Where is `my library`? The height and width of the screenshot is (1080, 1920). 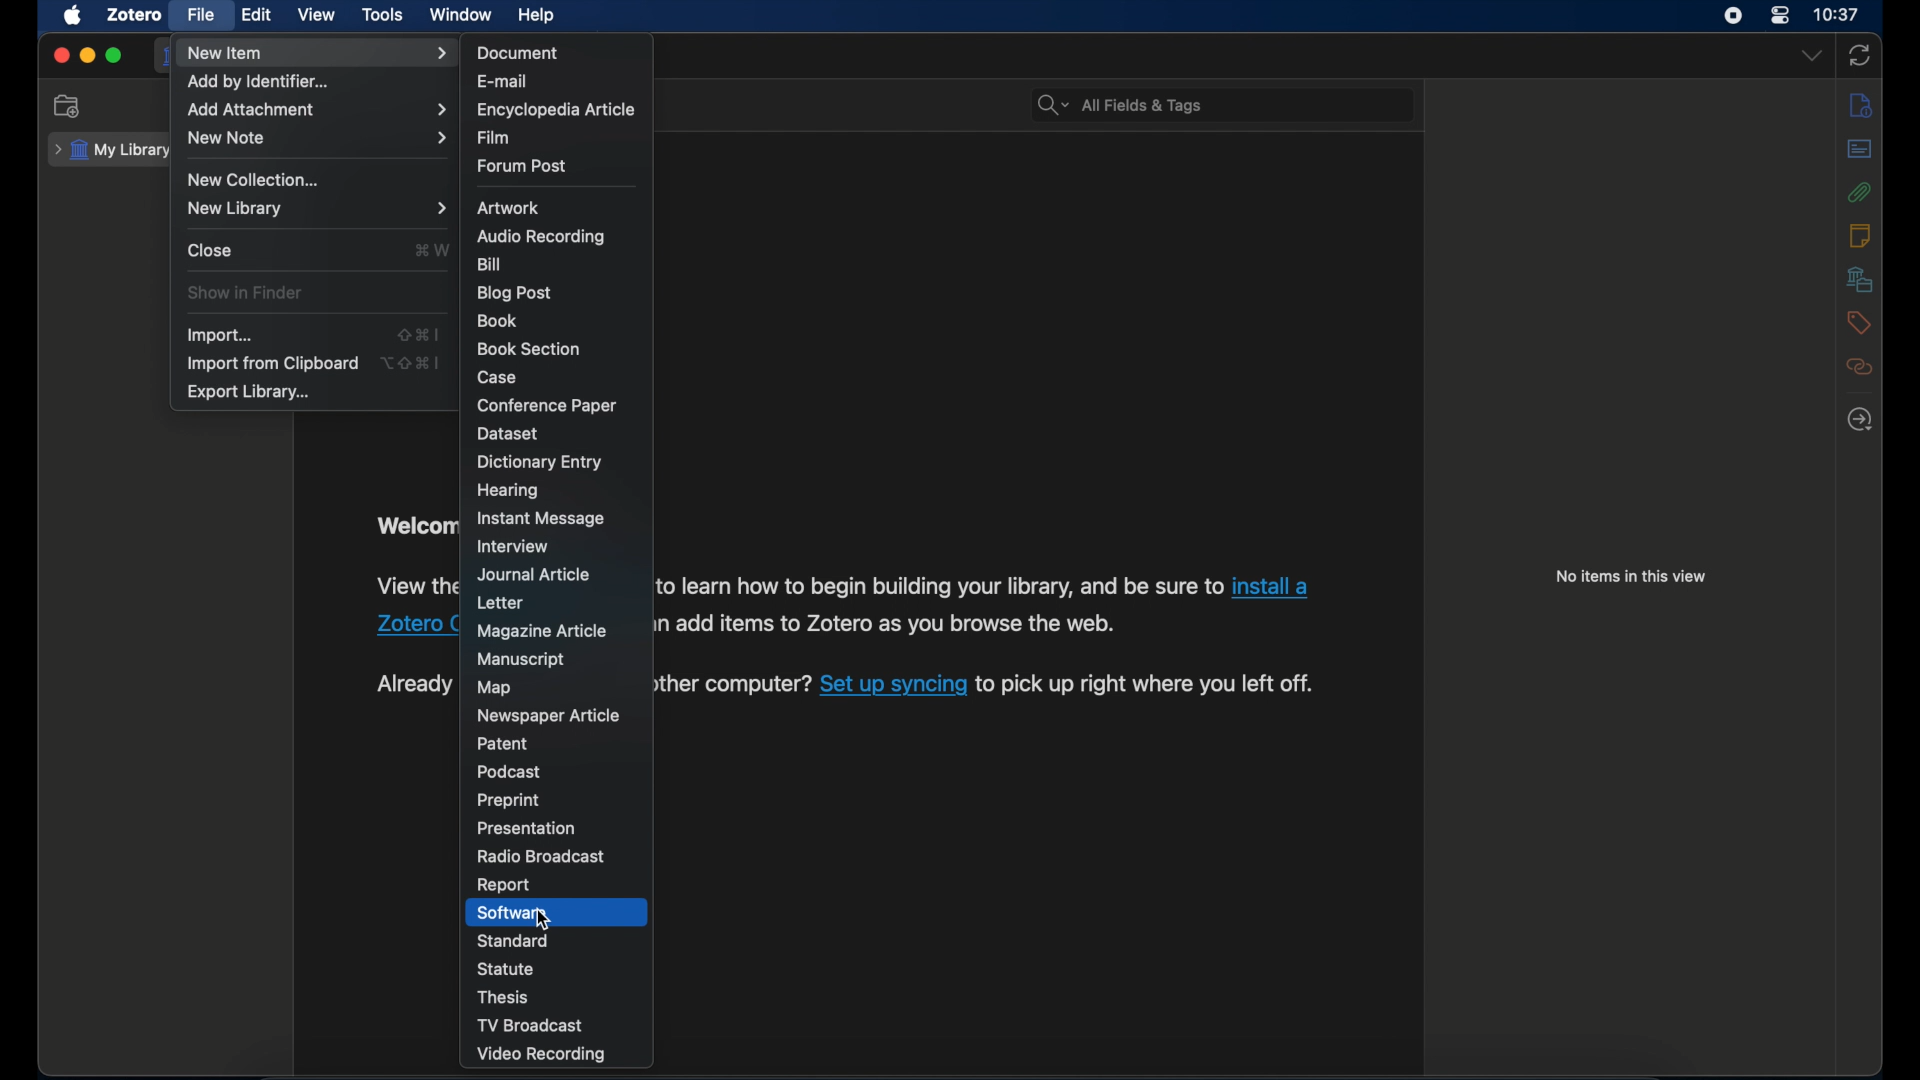
my library is located at coordinates (110, 150).